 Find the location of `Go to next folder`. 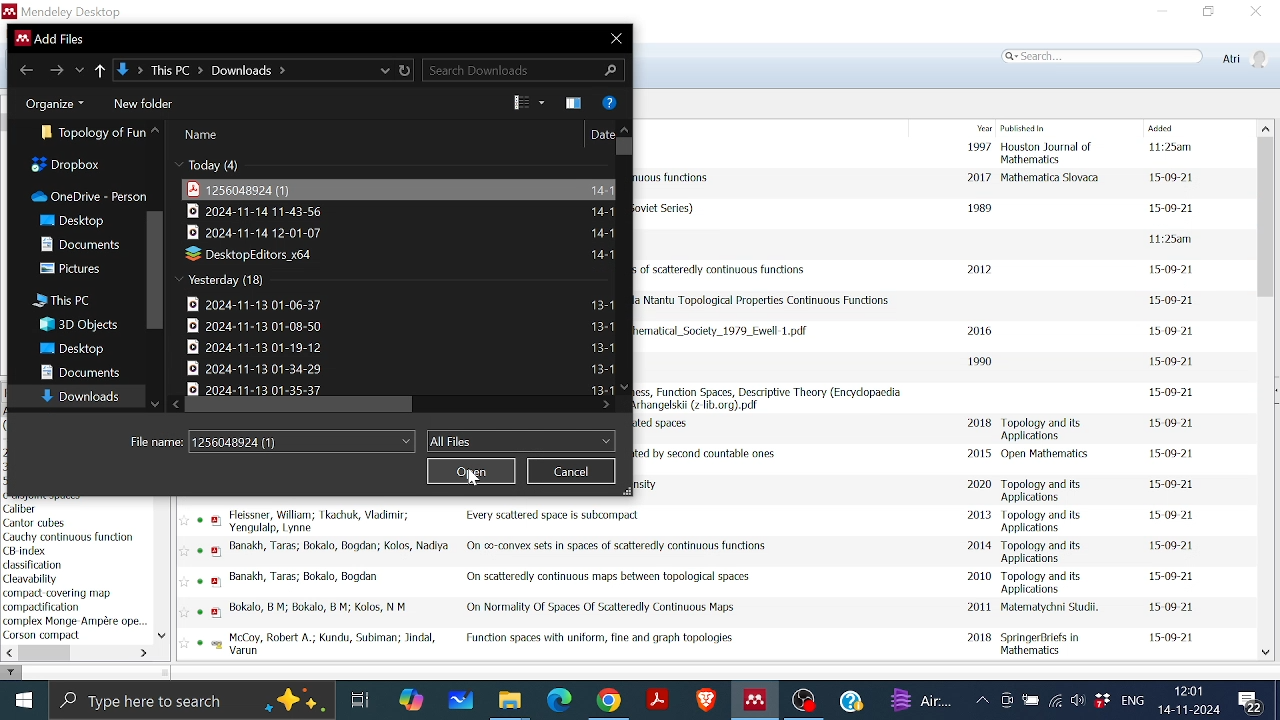

Go to next folder is located at coordinates (55, 69).